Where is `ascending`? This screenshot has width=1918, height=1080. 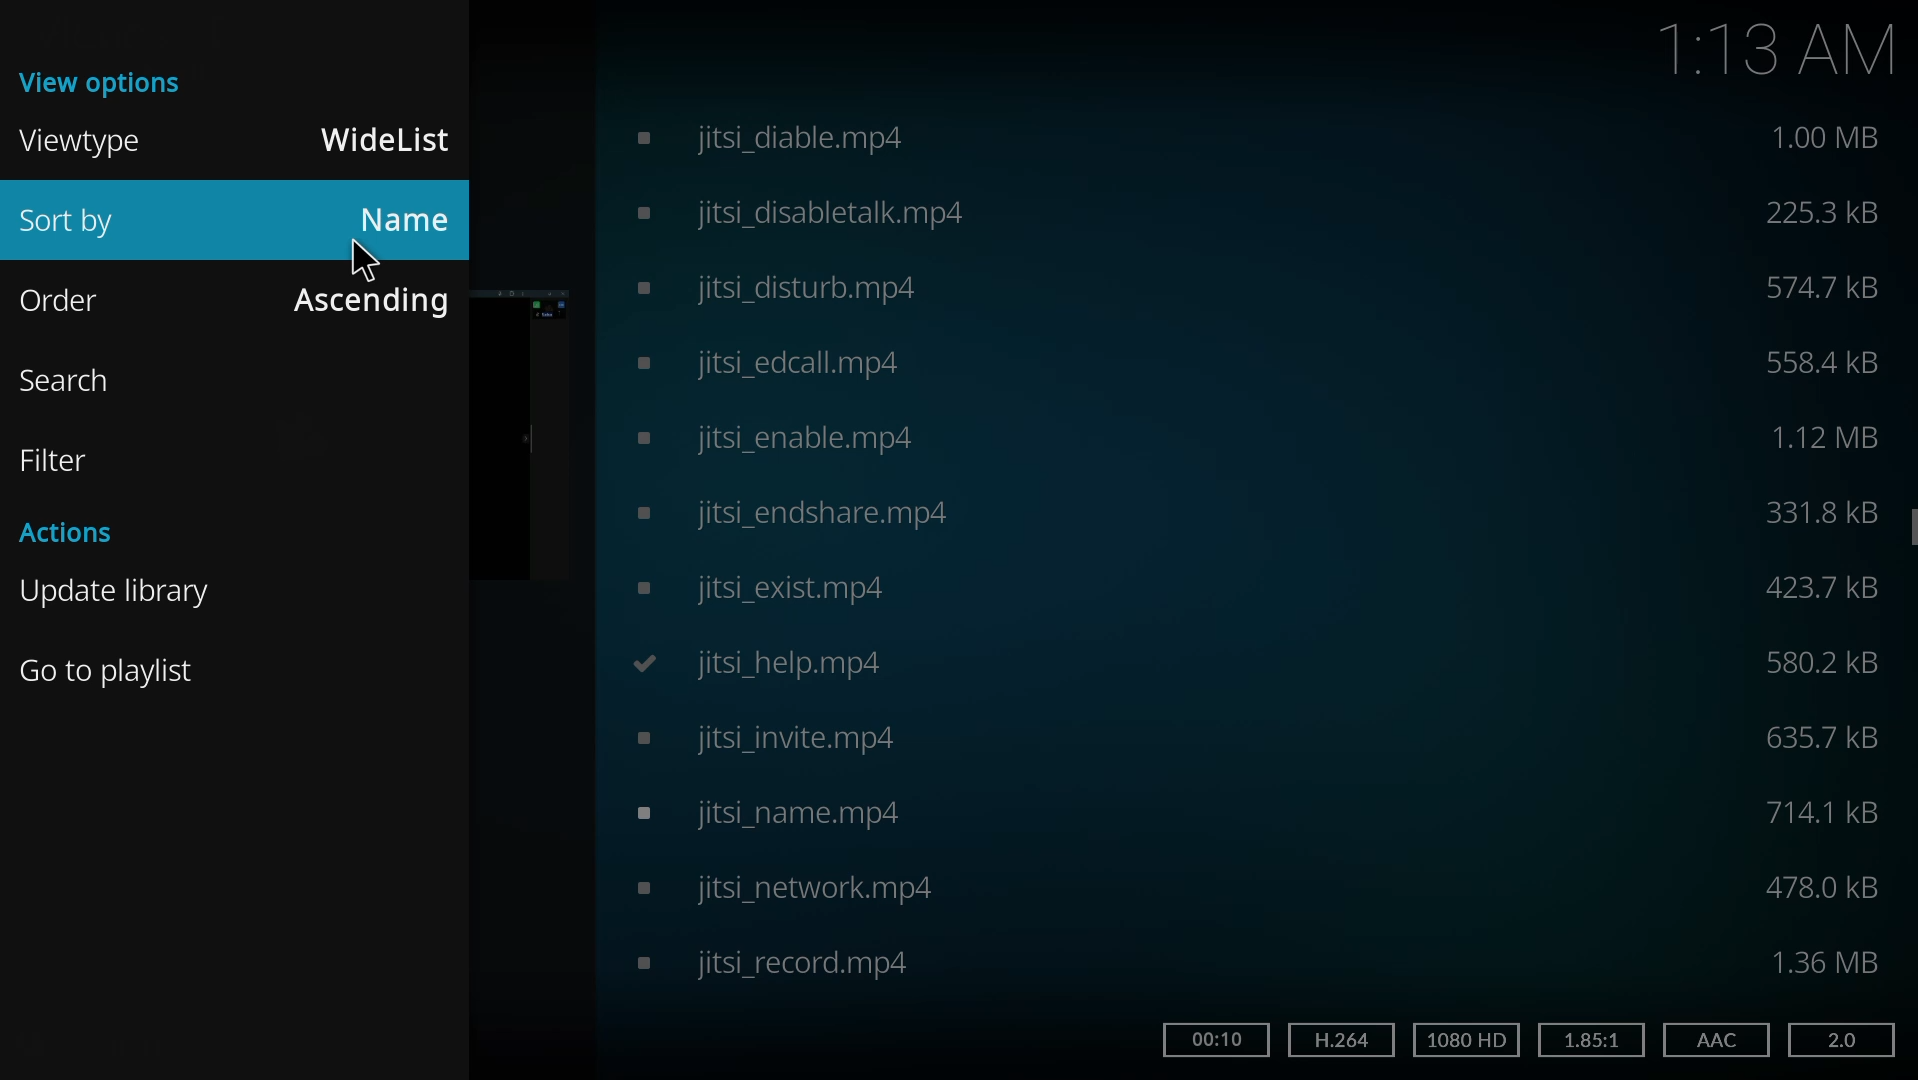
ascending is located at coordinates (374, 302).